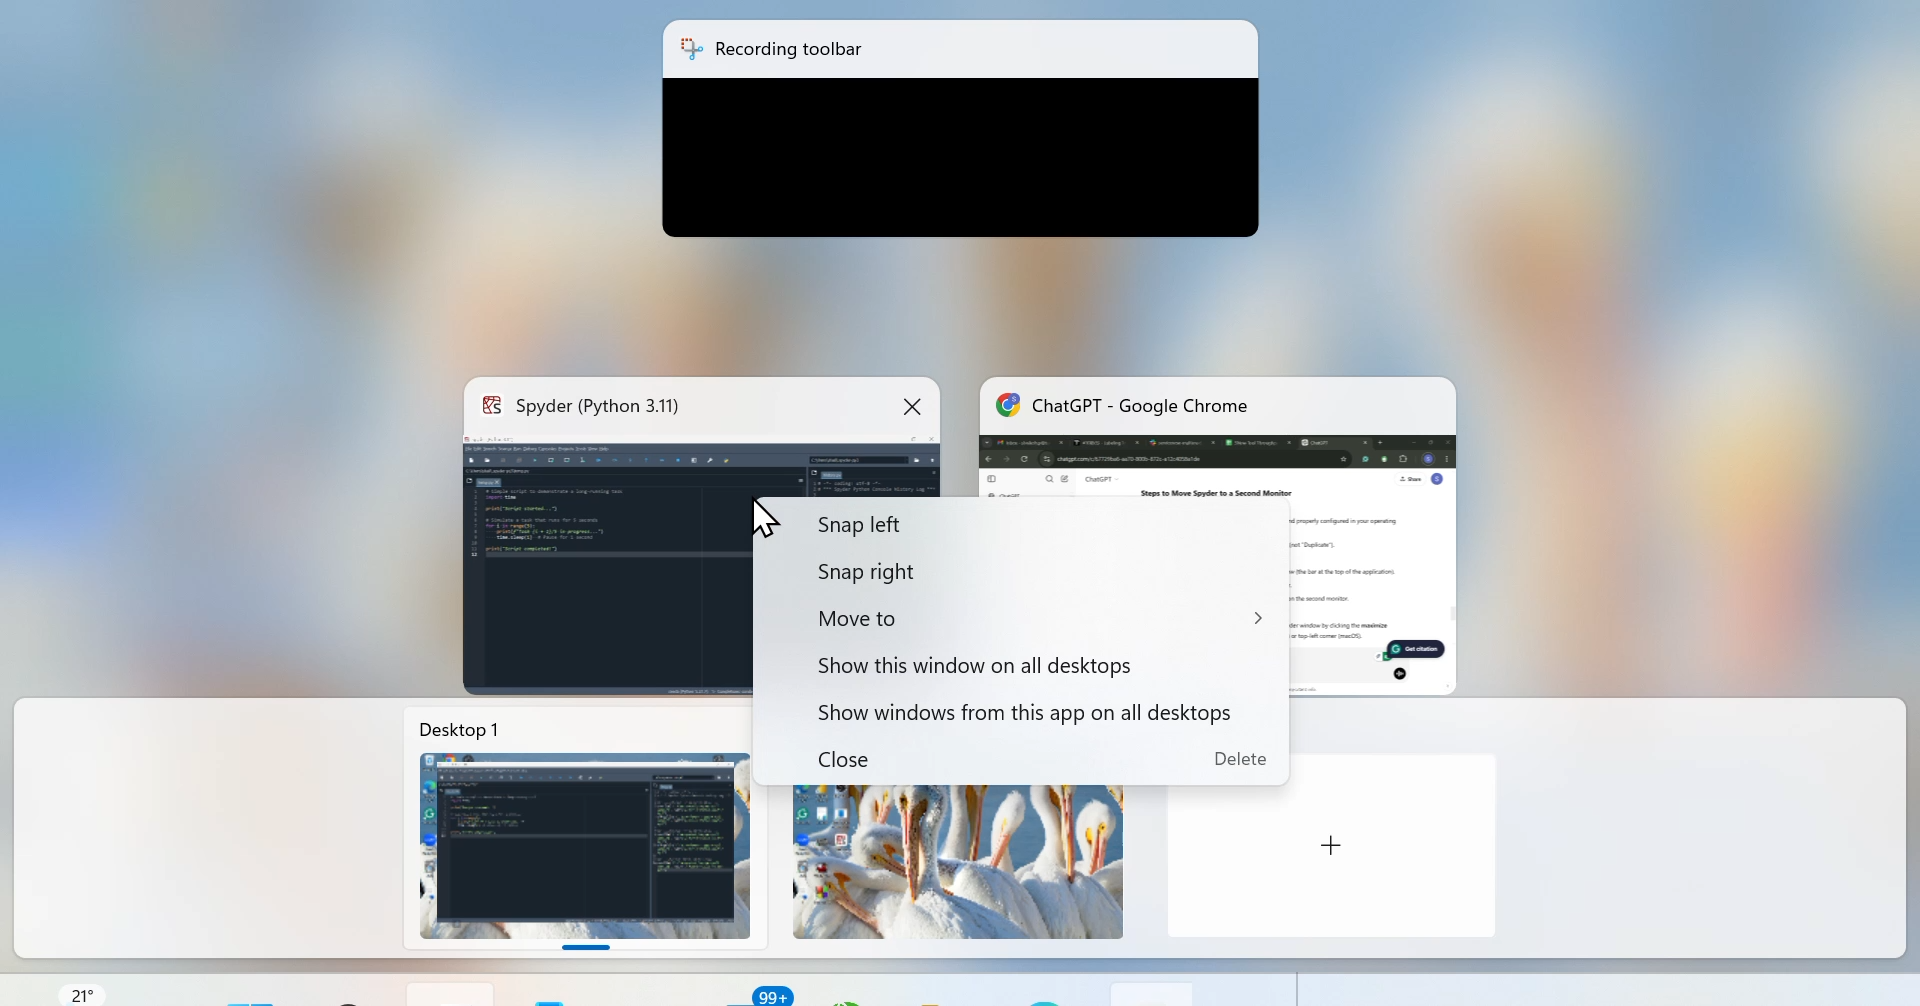 Image resolution: width=1920 pixels, height=1006 pixels. What do you see at coordinates (969, 660) in the screenshot?
I see `Show this window on all desktop` at bounding box center [969, 660].